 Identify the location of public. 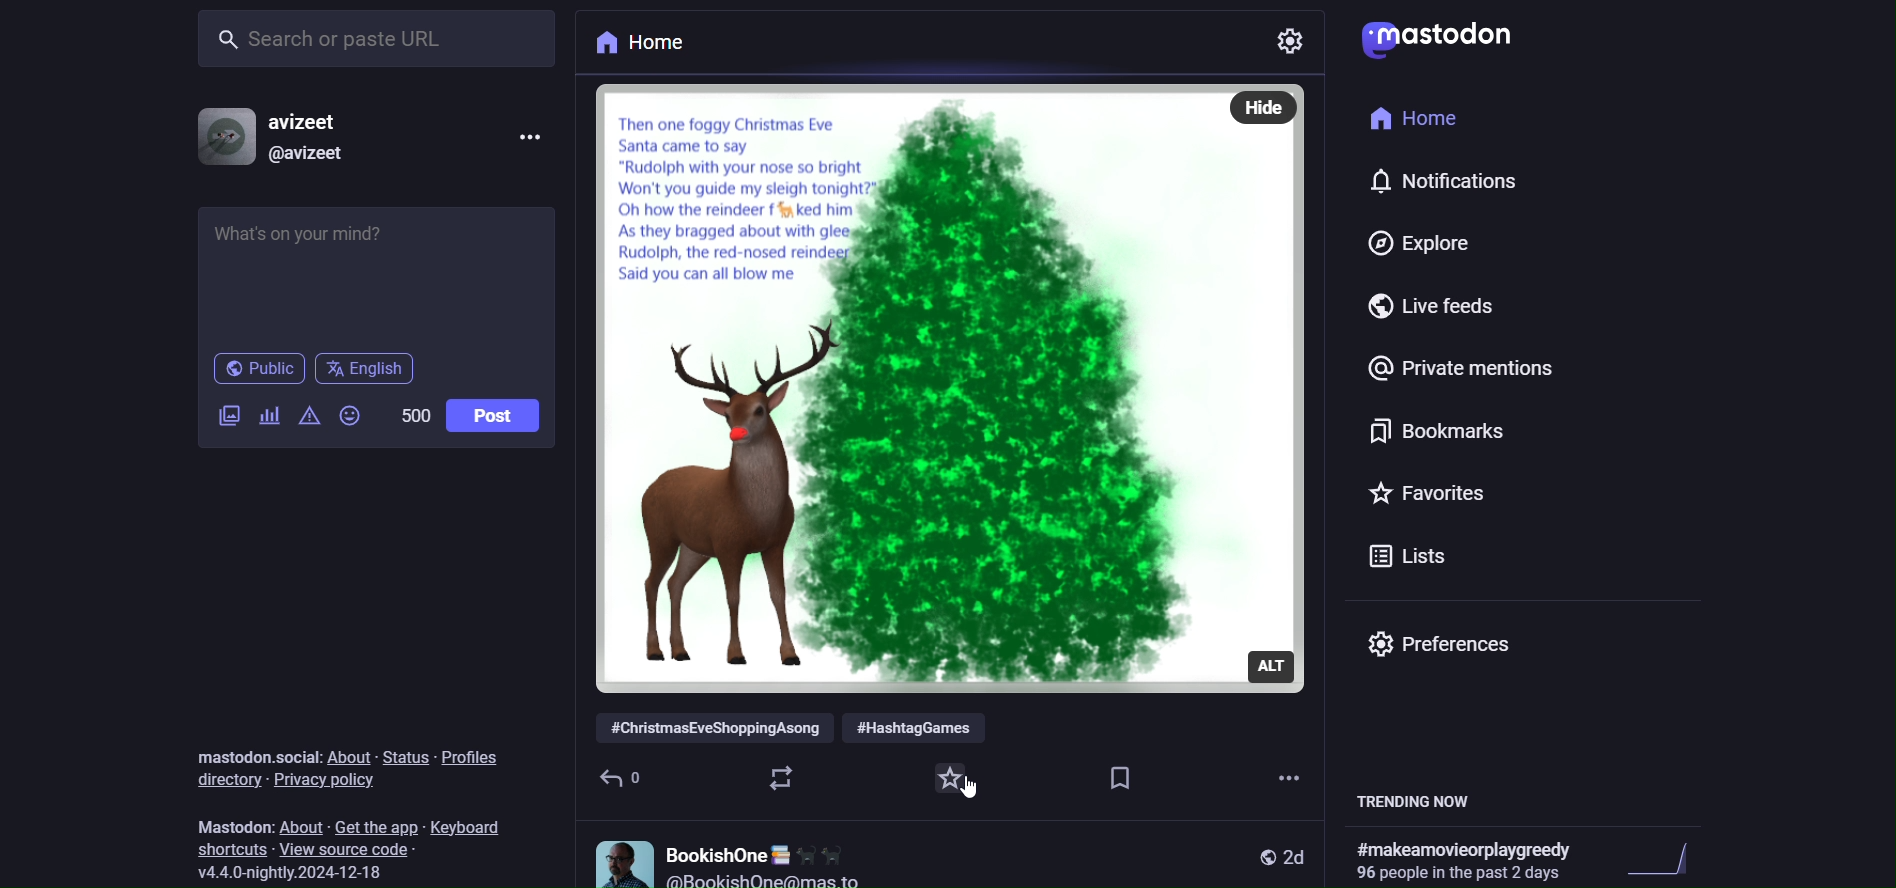
(254, 369).